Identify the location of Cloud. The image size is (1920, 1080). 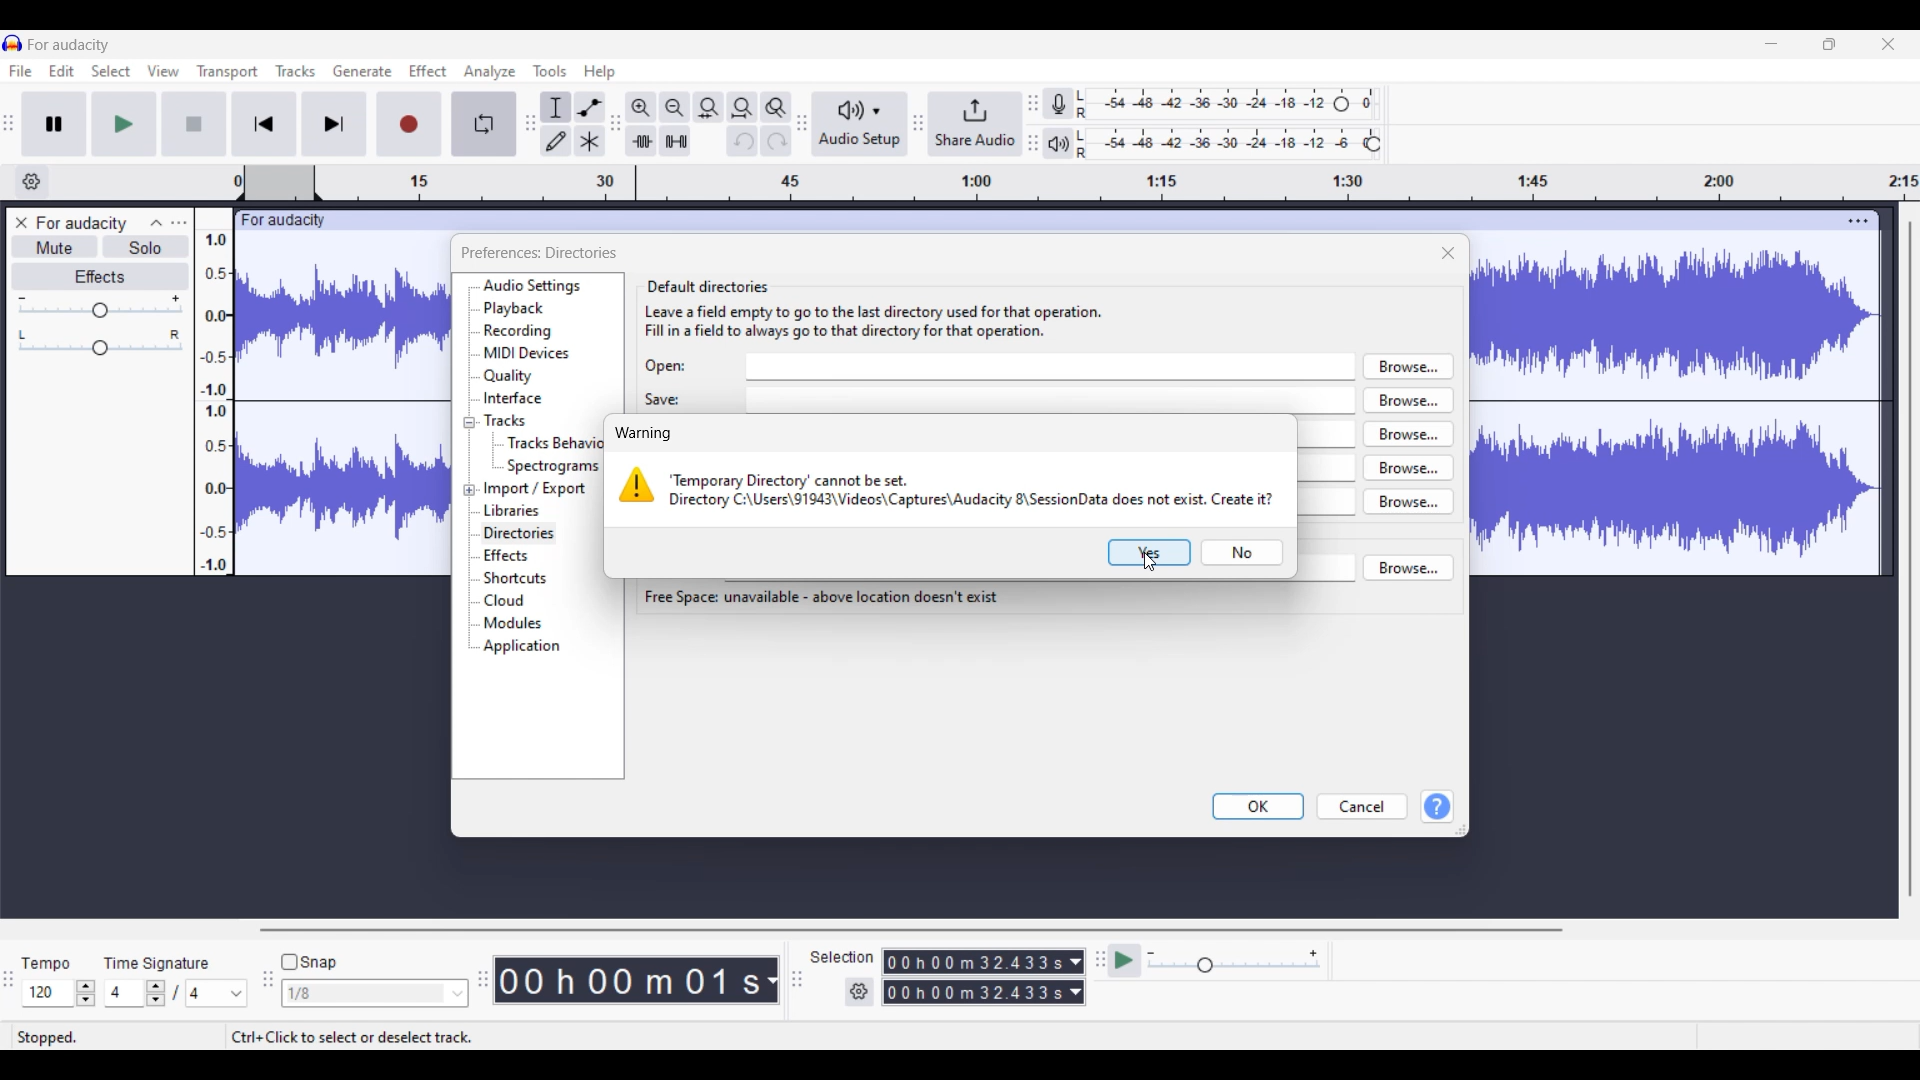
(505, 600).